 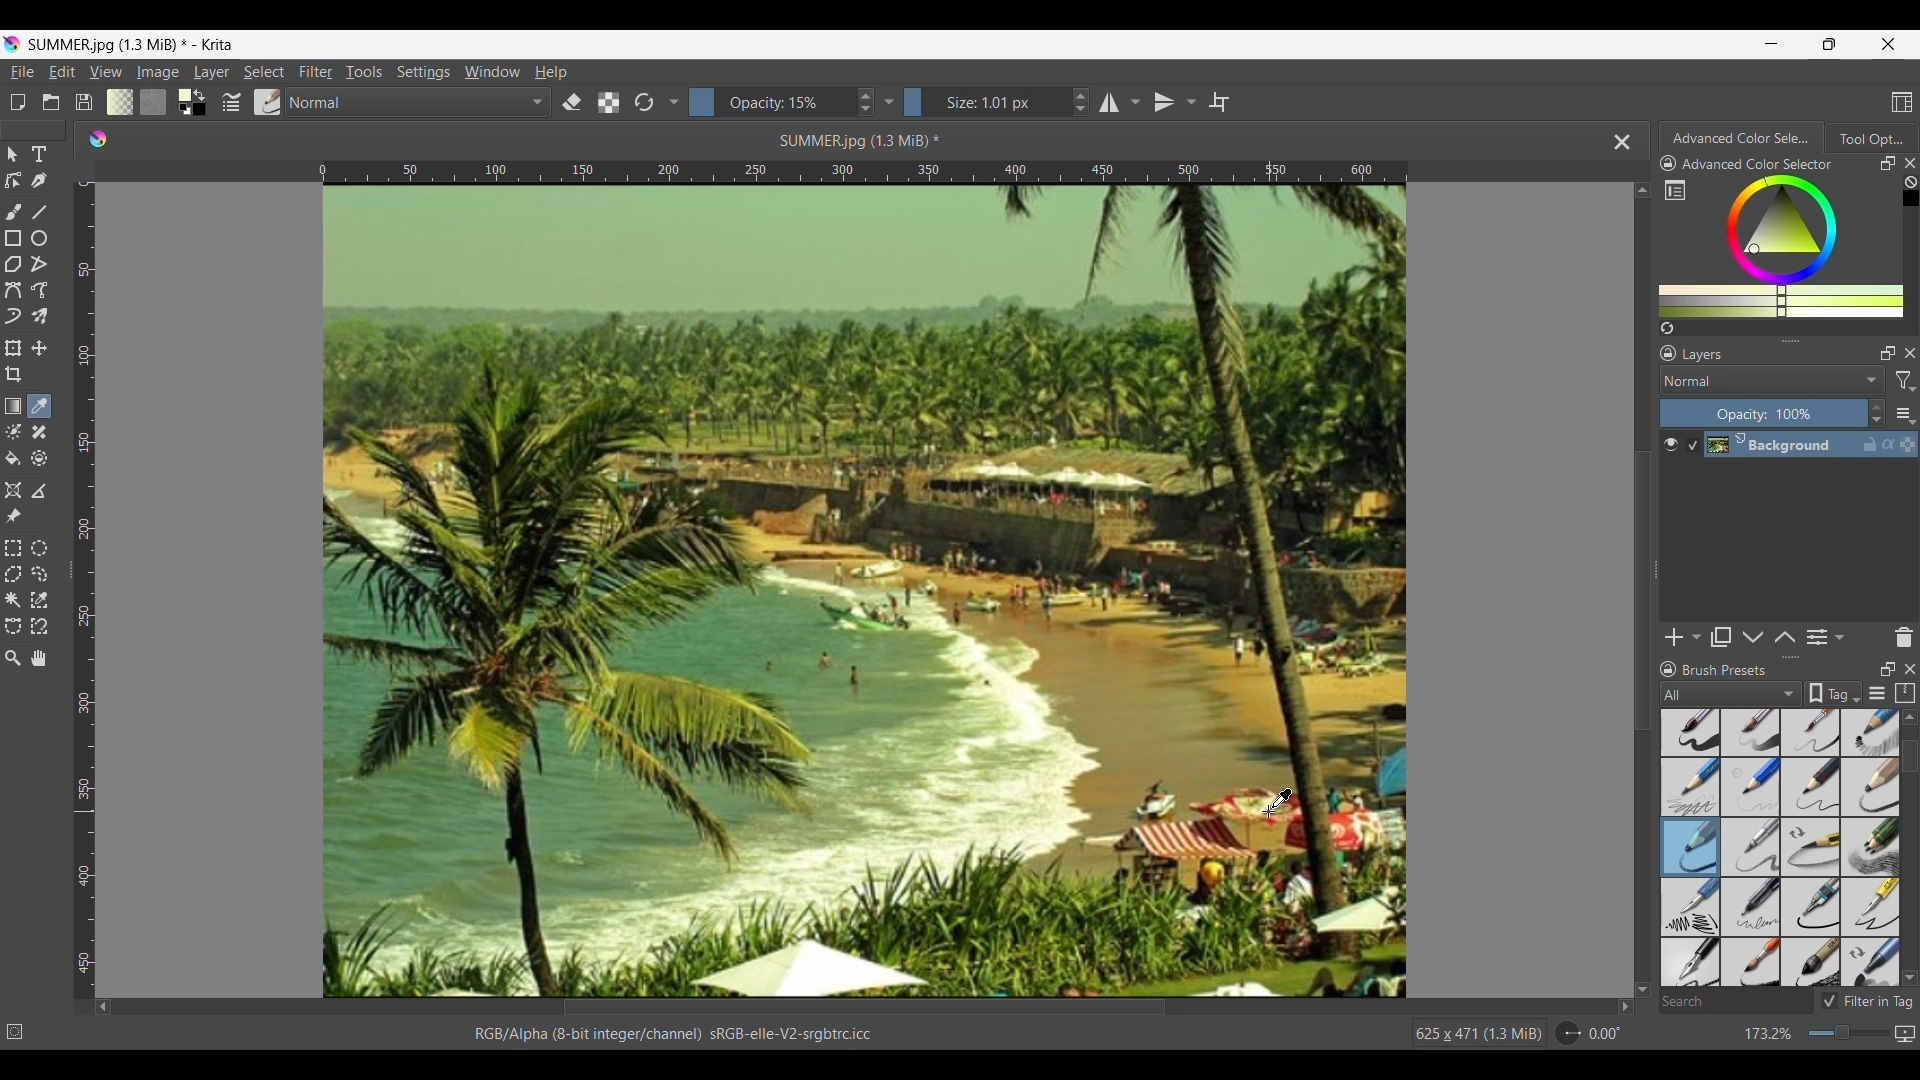 What do you see at coordinates (13, 265) in the screenshot?
I see `Polygon tool` at bounding box center [13, 265].